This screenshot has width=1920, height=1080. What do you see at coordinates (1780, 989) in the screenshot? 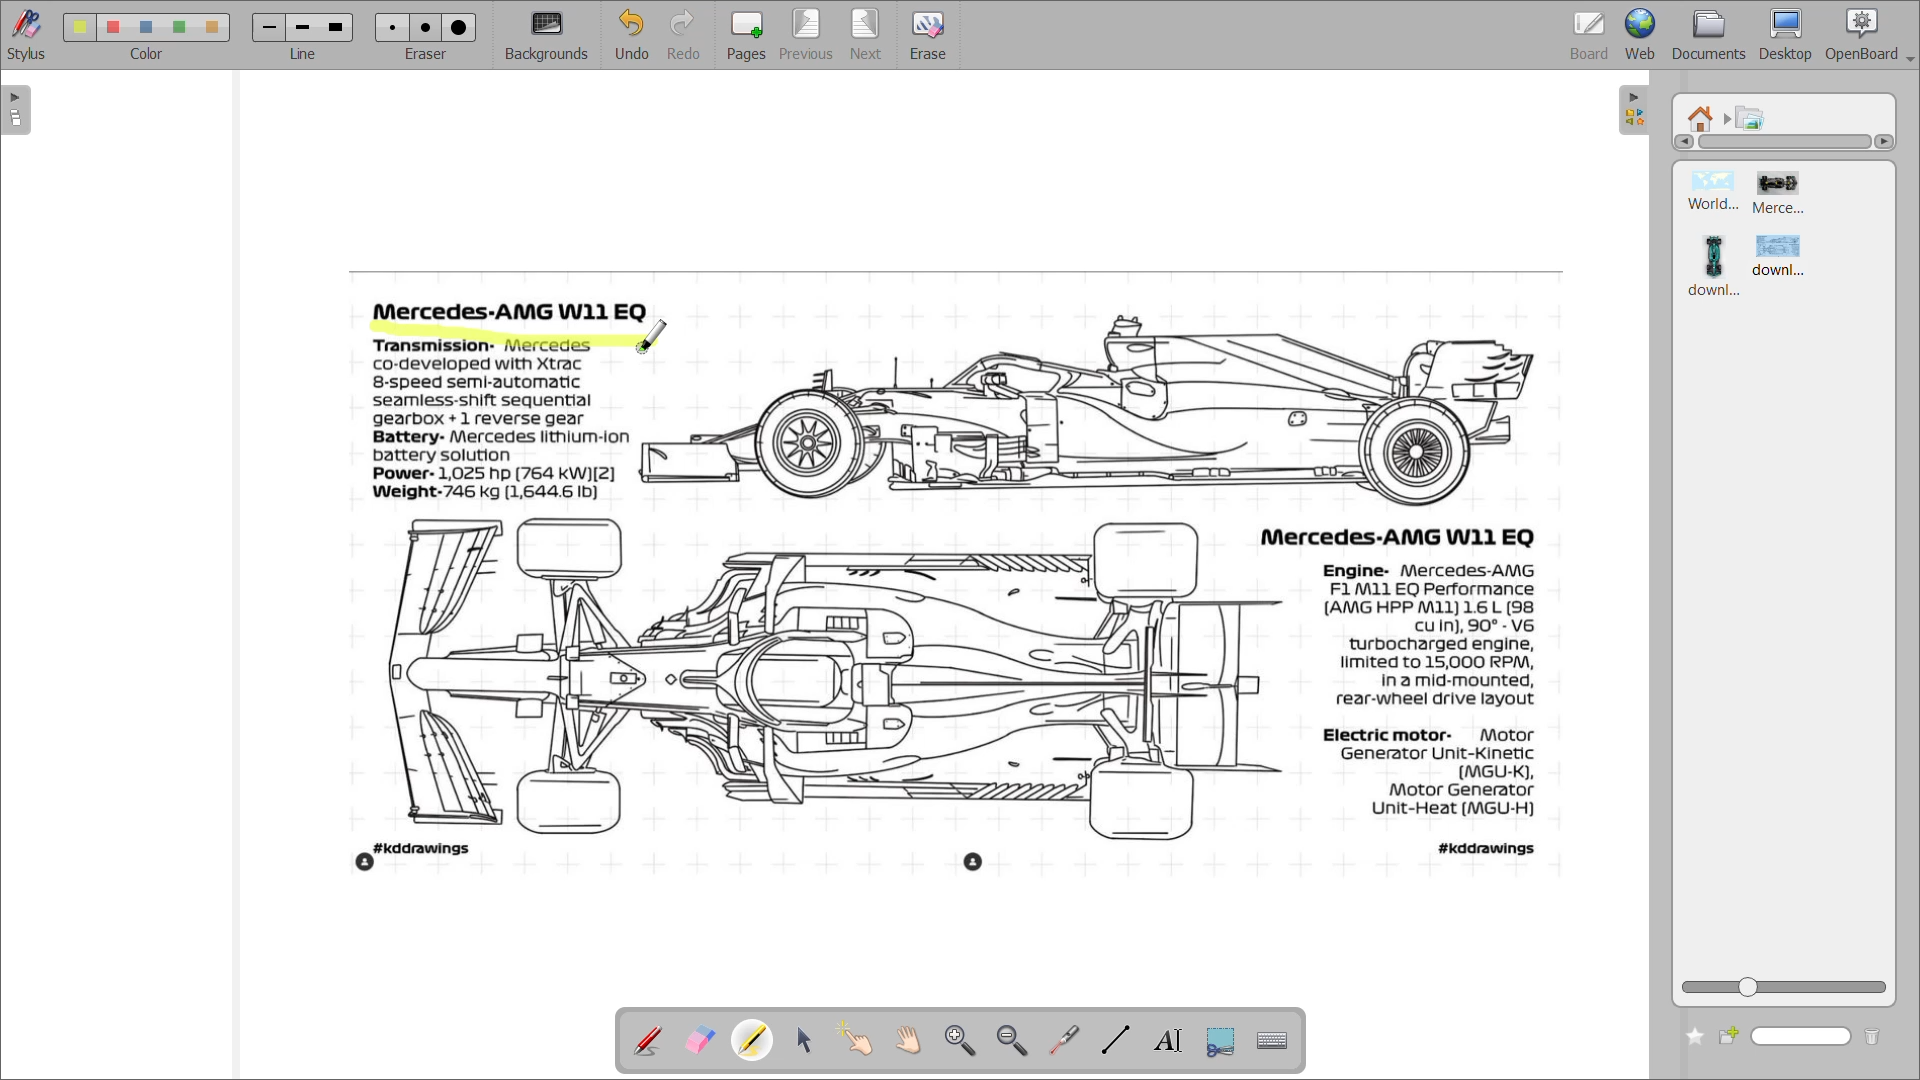
I see `zoom slider` at bounding box center [1780, 989].